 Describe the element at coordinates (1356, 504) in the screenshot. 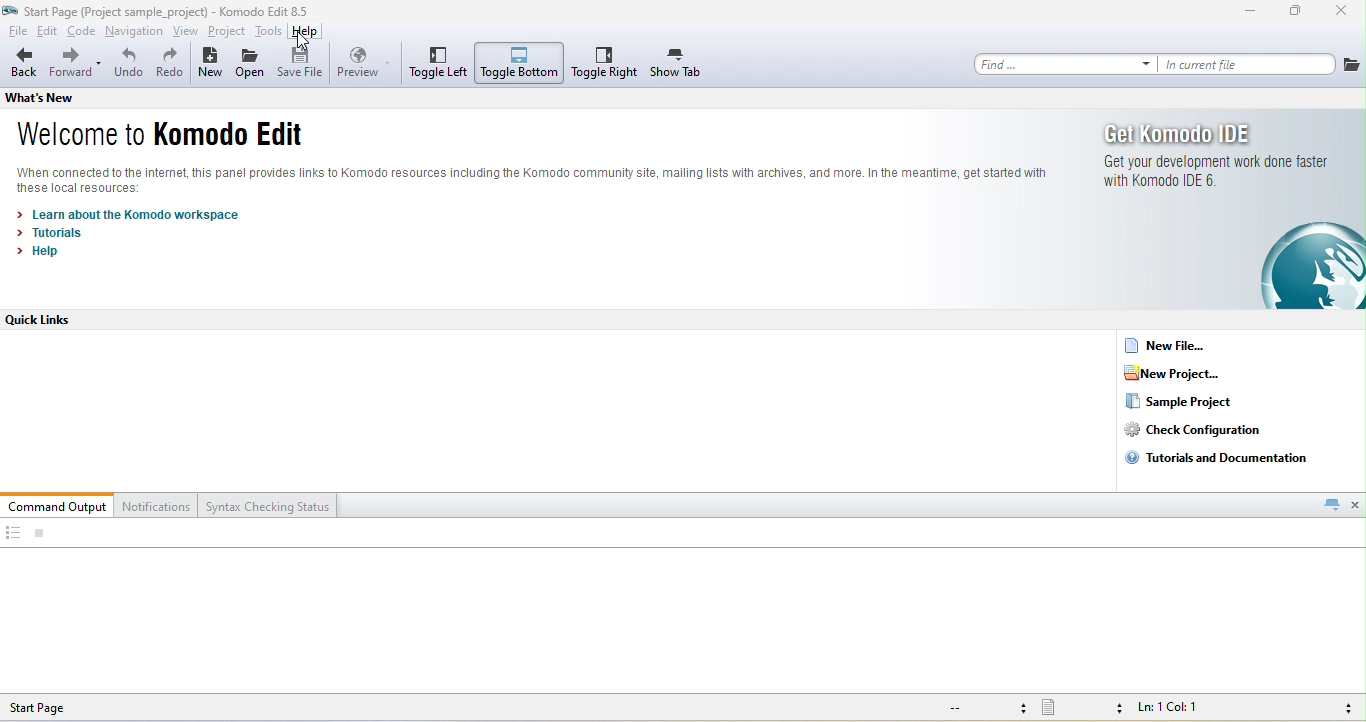

I see `close` at that location.